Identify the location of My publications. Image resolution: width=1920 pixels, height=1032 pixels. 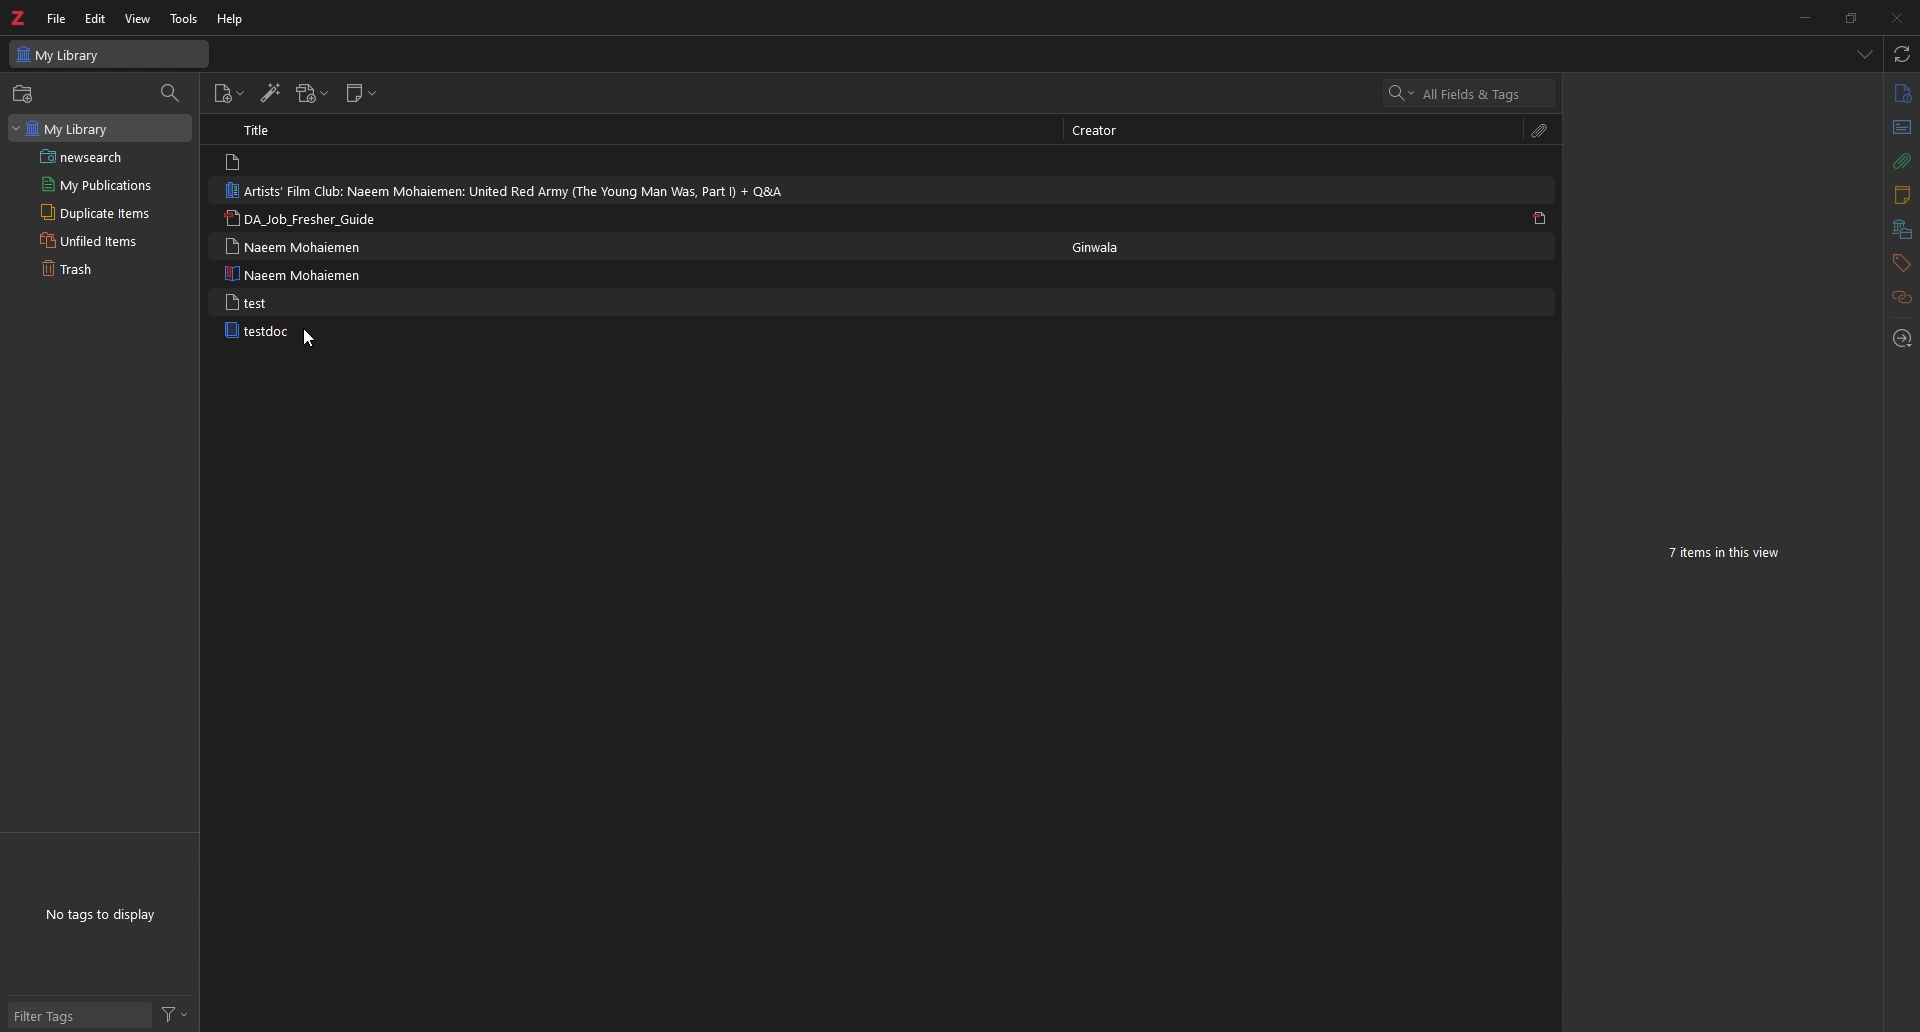
(96, 184).